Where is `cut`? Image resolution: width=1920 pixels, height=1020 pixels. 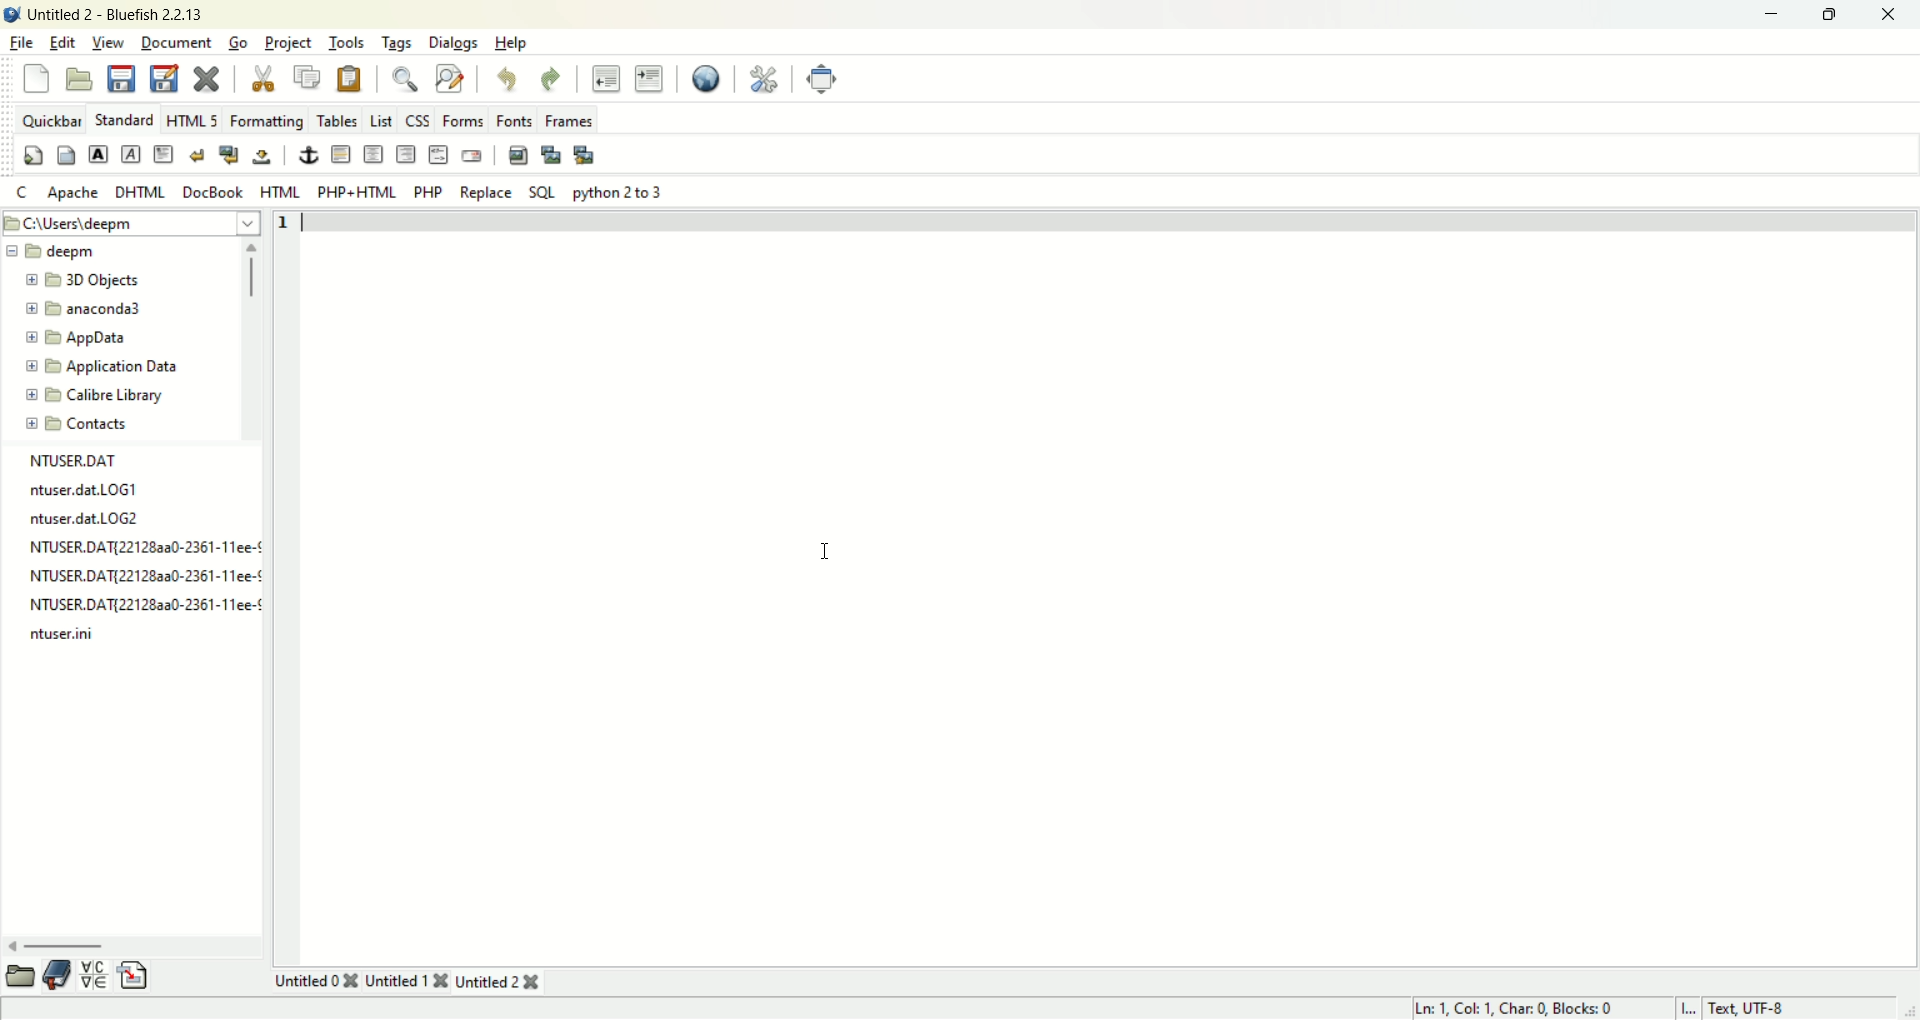 cut is located at coordinates (262, 73).